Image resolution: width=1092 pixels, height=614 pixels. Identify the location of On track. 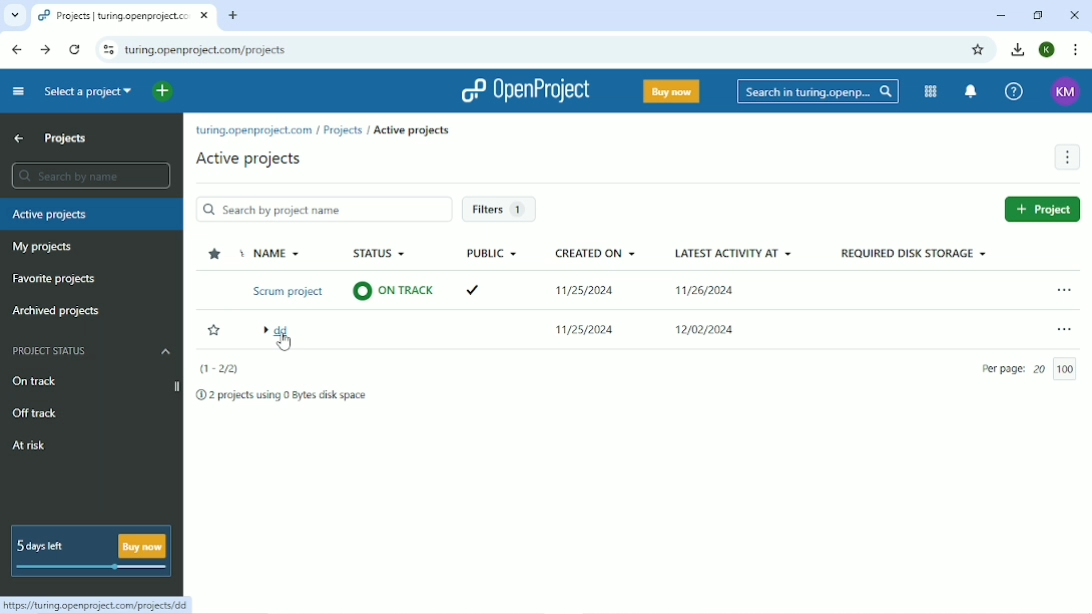
(37, 382).